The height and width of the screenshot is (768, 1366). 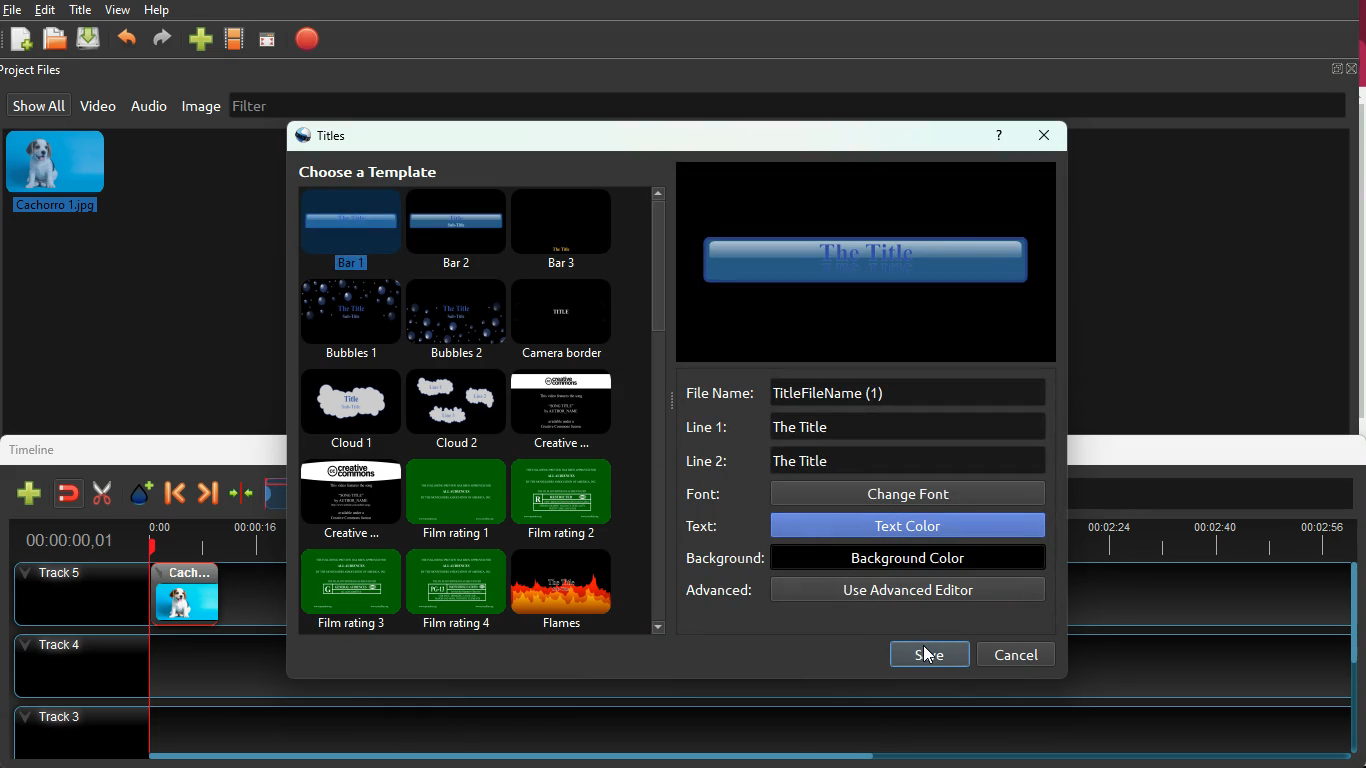 I want to click on file name, so click(x=867, y=391).